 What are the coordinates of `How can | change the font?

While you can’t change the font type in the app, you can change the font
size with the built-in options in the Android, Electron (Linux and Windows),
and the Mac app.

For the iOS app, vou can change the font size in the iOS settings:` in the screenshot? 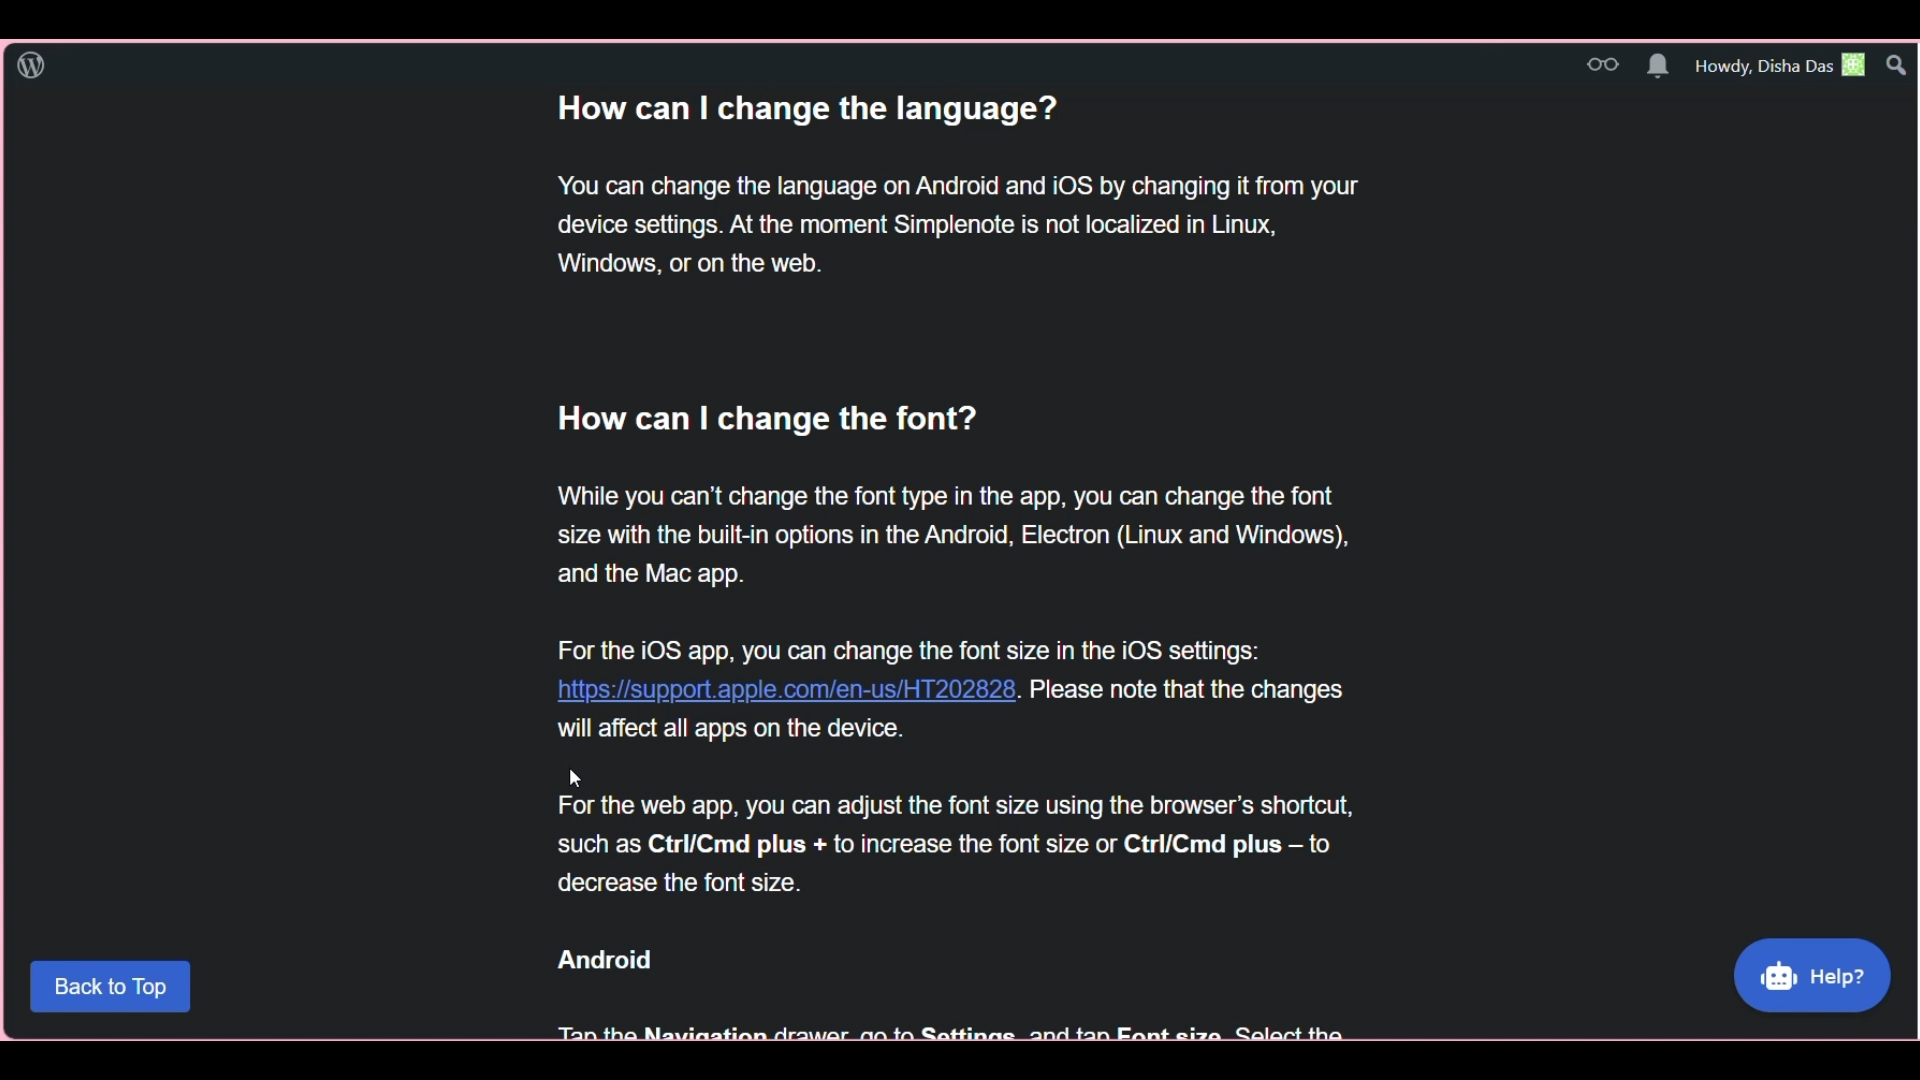 It's located at (959, 526).